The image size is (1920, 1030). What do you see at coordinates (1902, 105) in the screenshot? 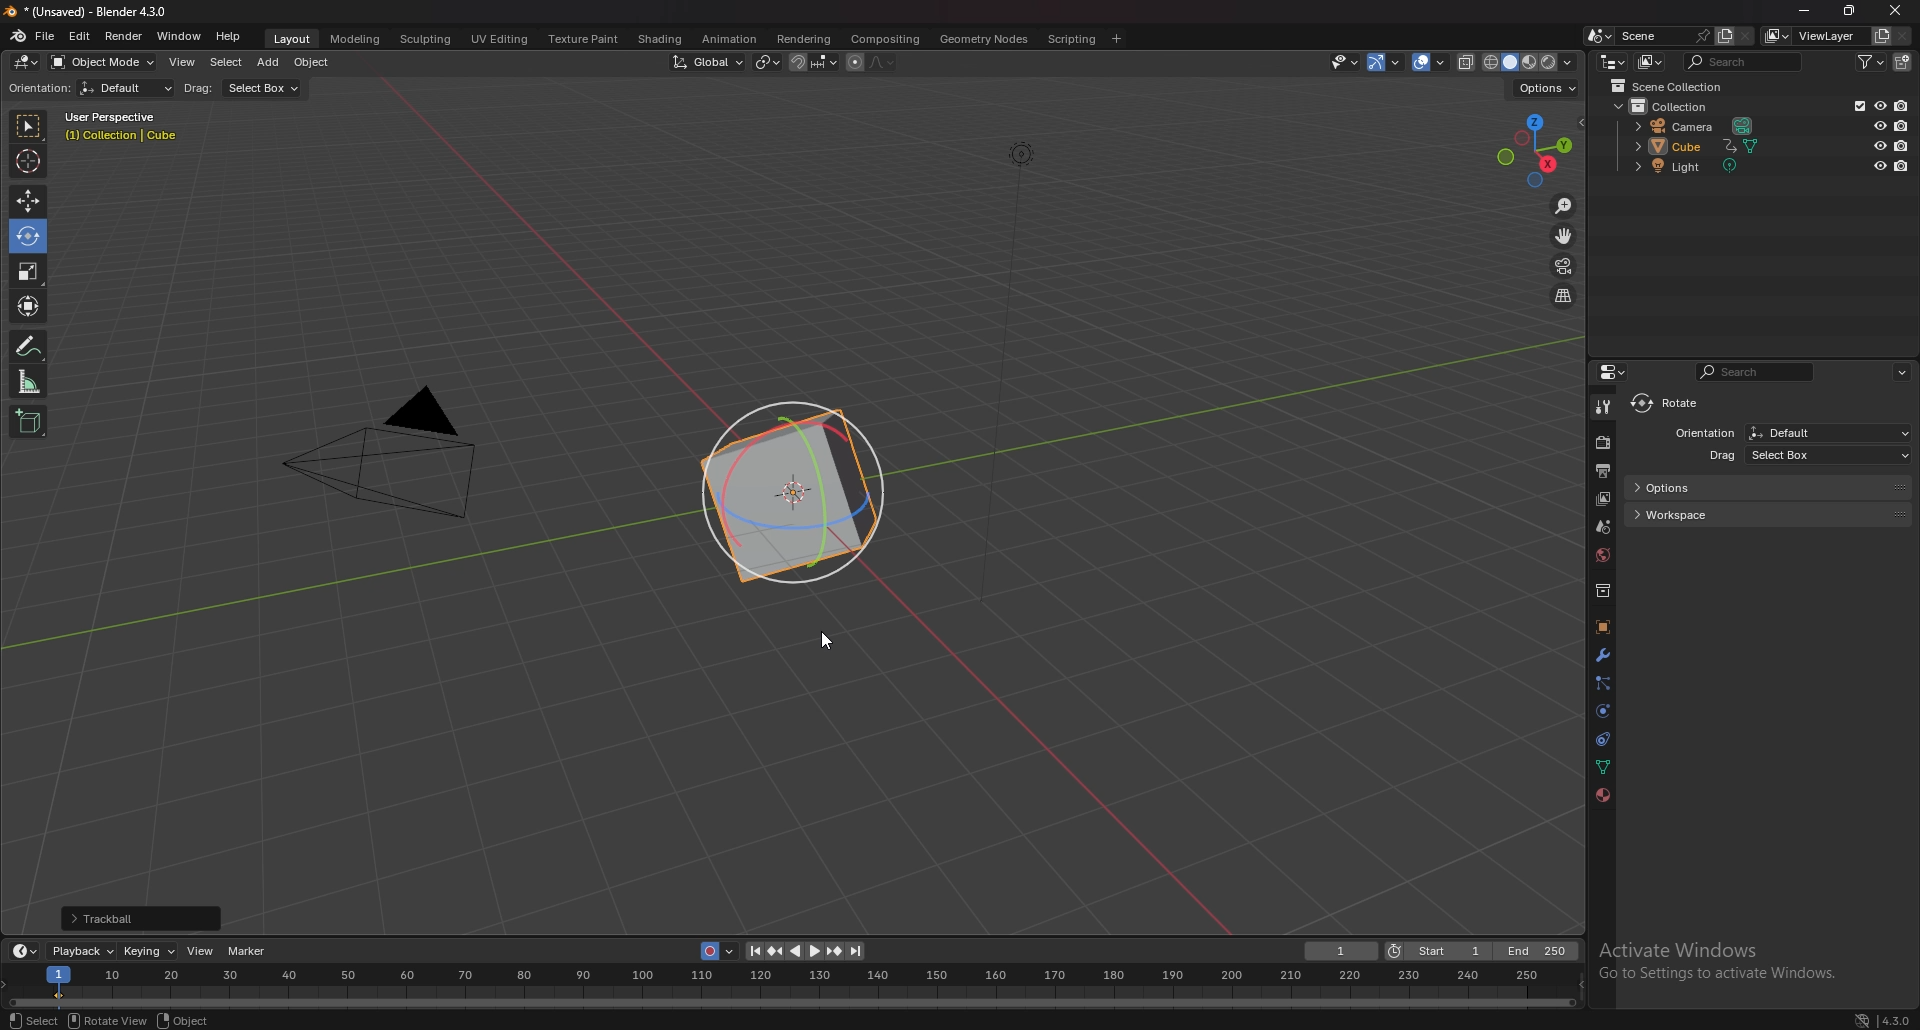
I see `disable in render` at bounding box center [1902, 105].